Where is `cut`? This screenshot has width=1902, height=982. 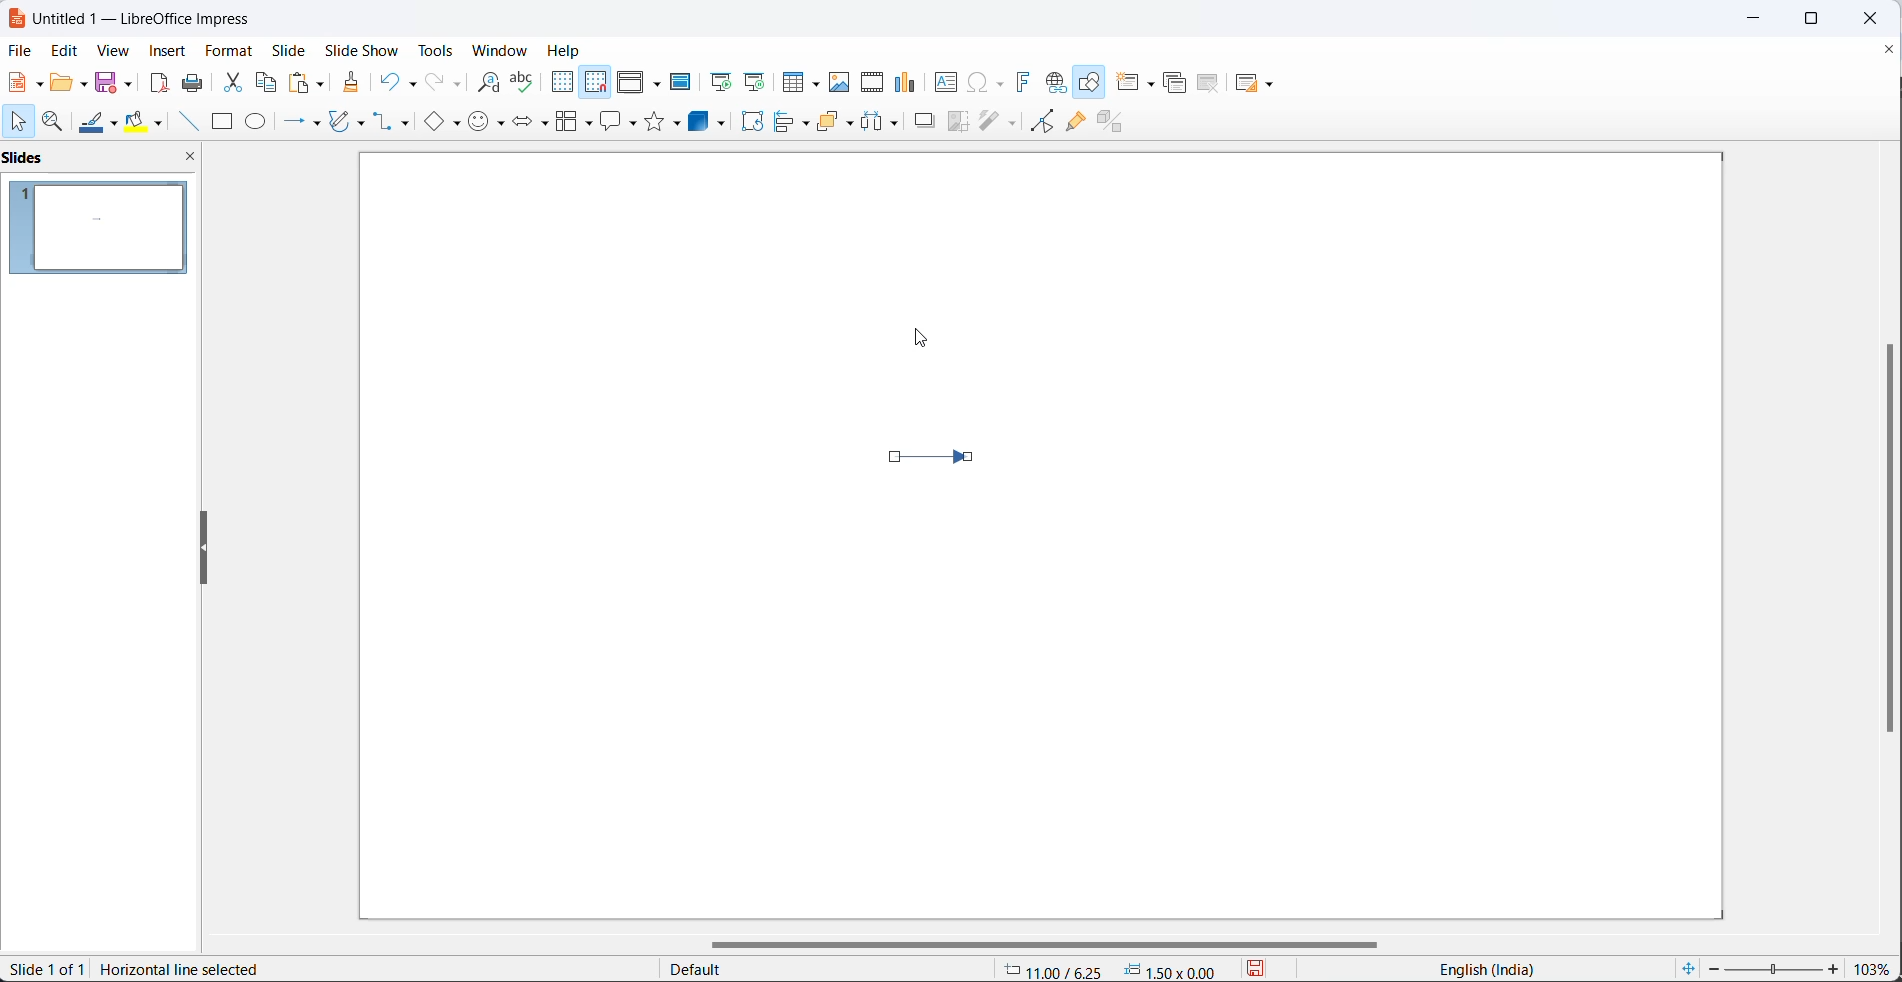
cut is located at coordinates (232, 82).